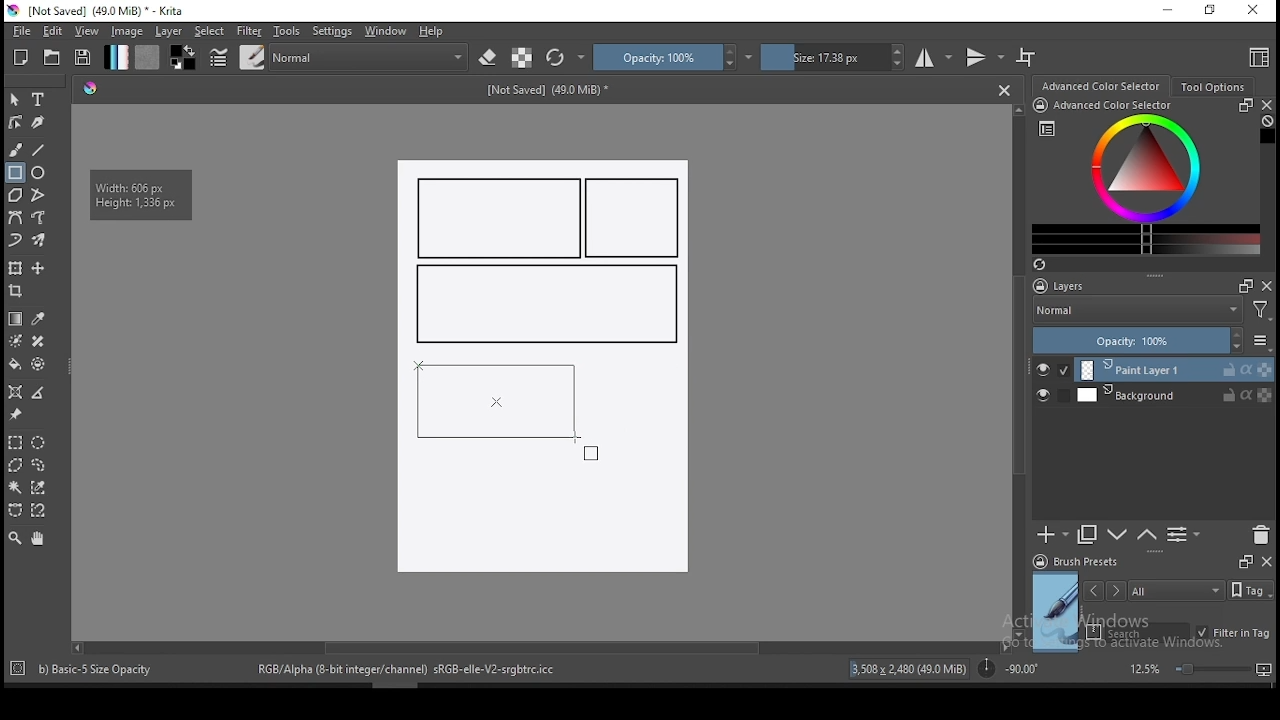 The width and height of the screenshot is (1280, 720). I want to click on search, so click(1138, 632).